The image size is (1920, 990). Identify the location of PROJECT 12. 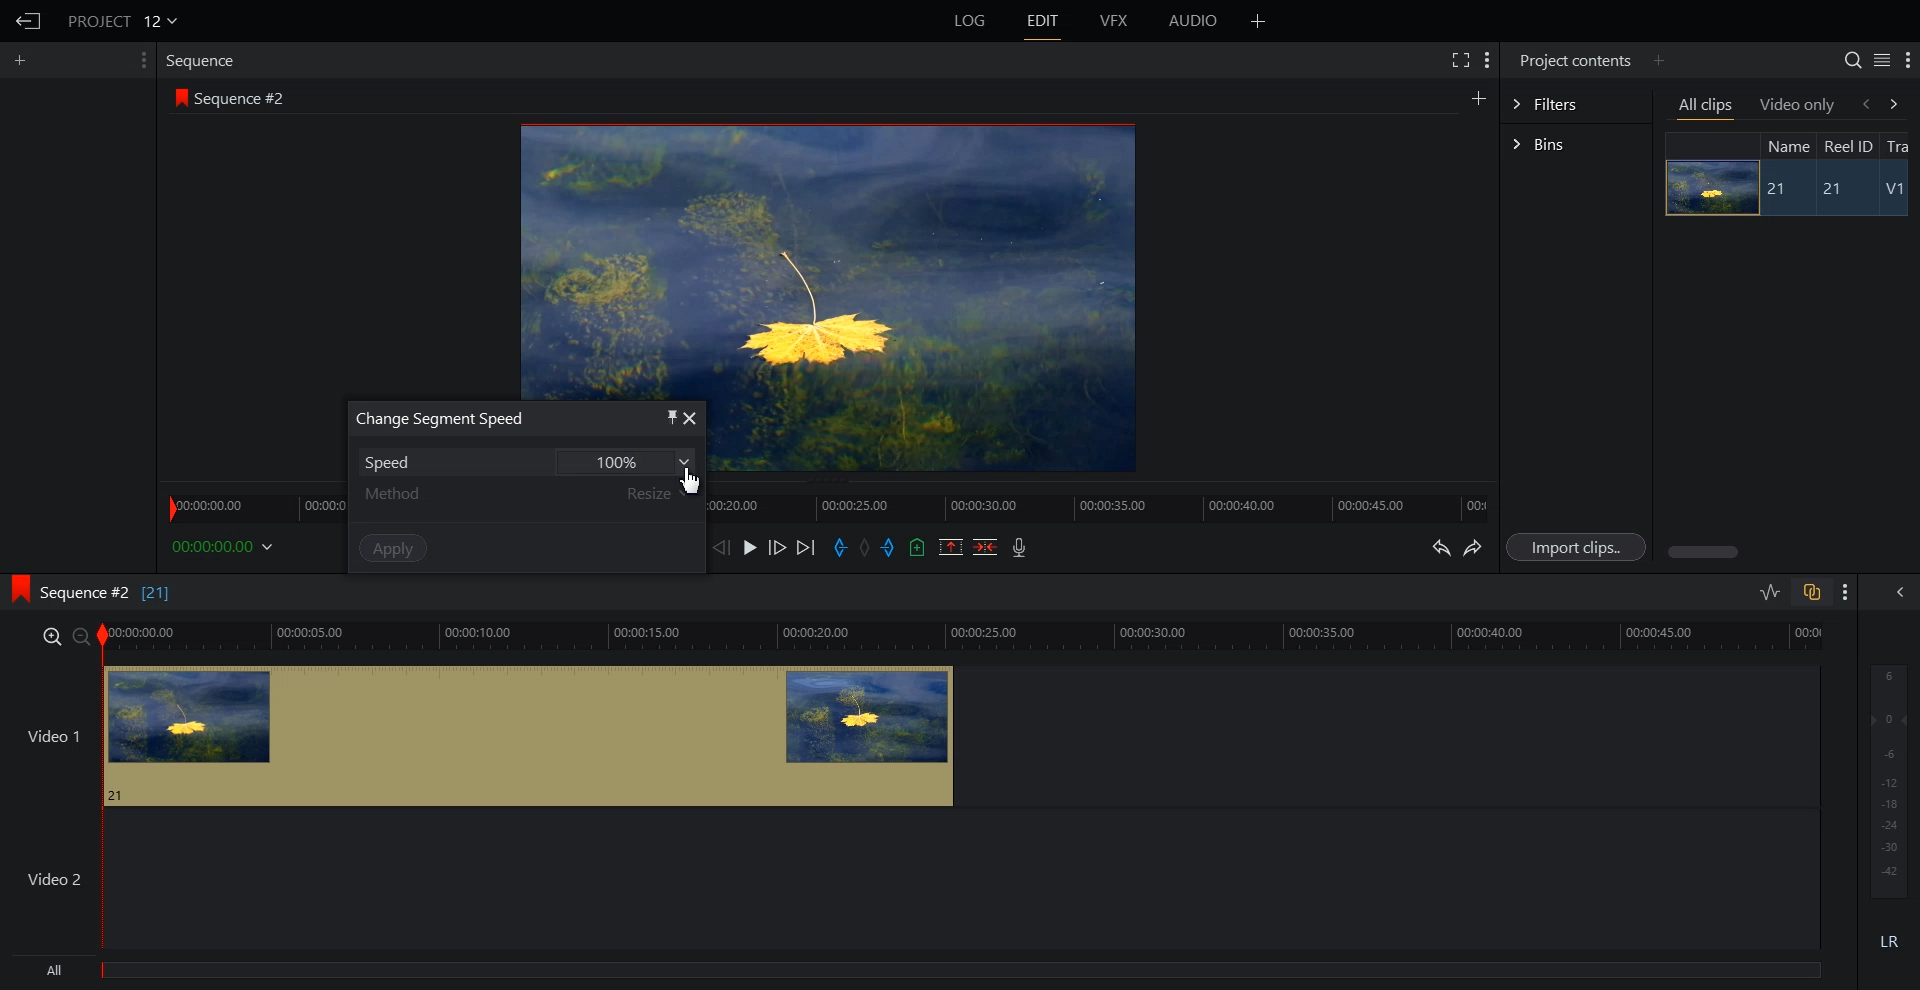
(123, 20).